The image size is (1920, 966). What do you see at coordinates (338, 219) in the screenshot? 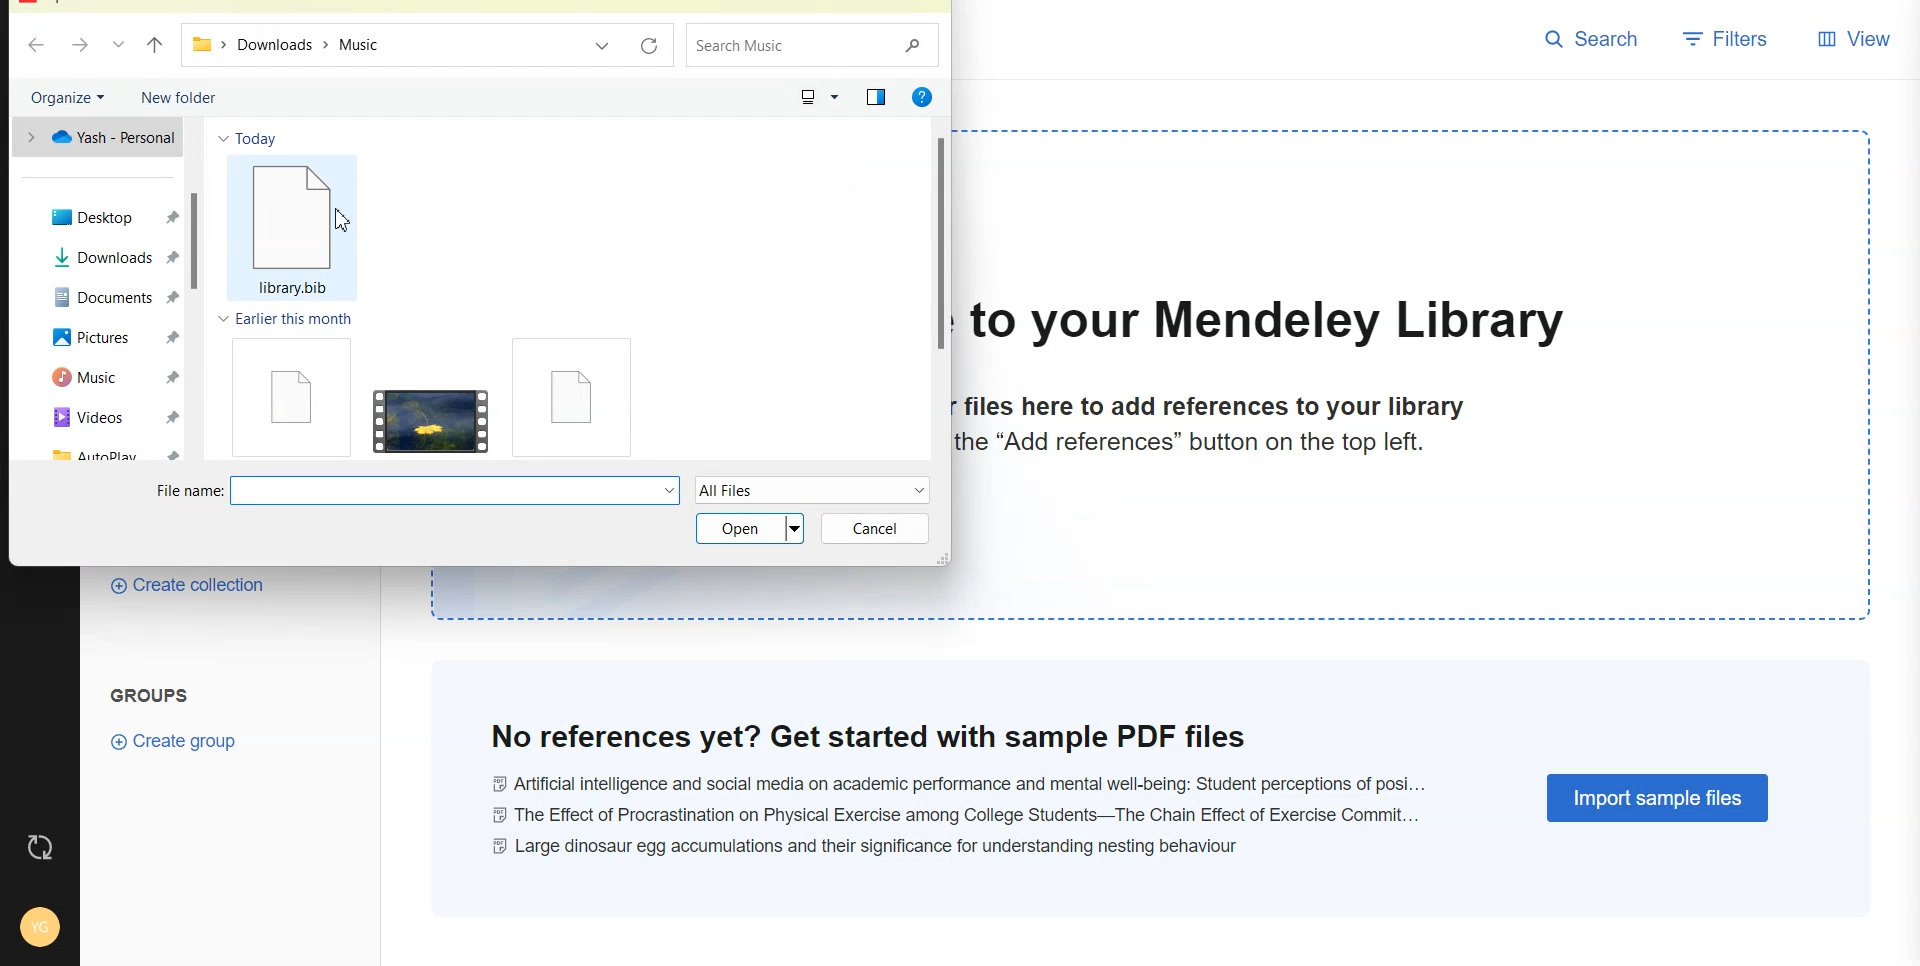
I see `Cursor` at bounding box center [338, 219].